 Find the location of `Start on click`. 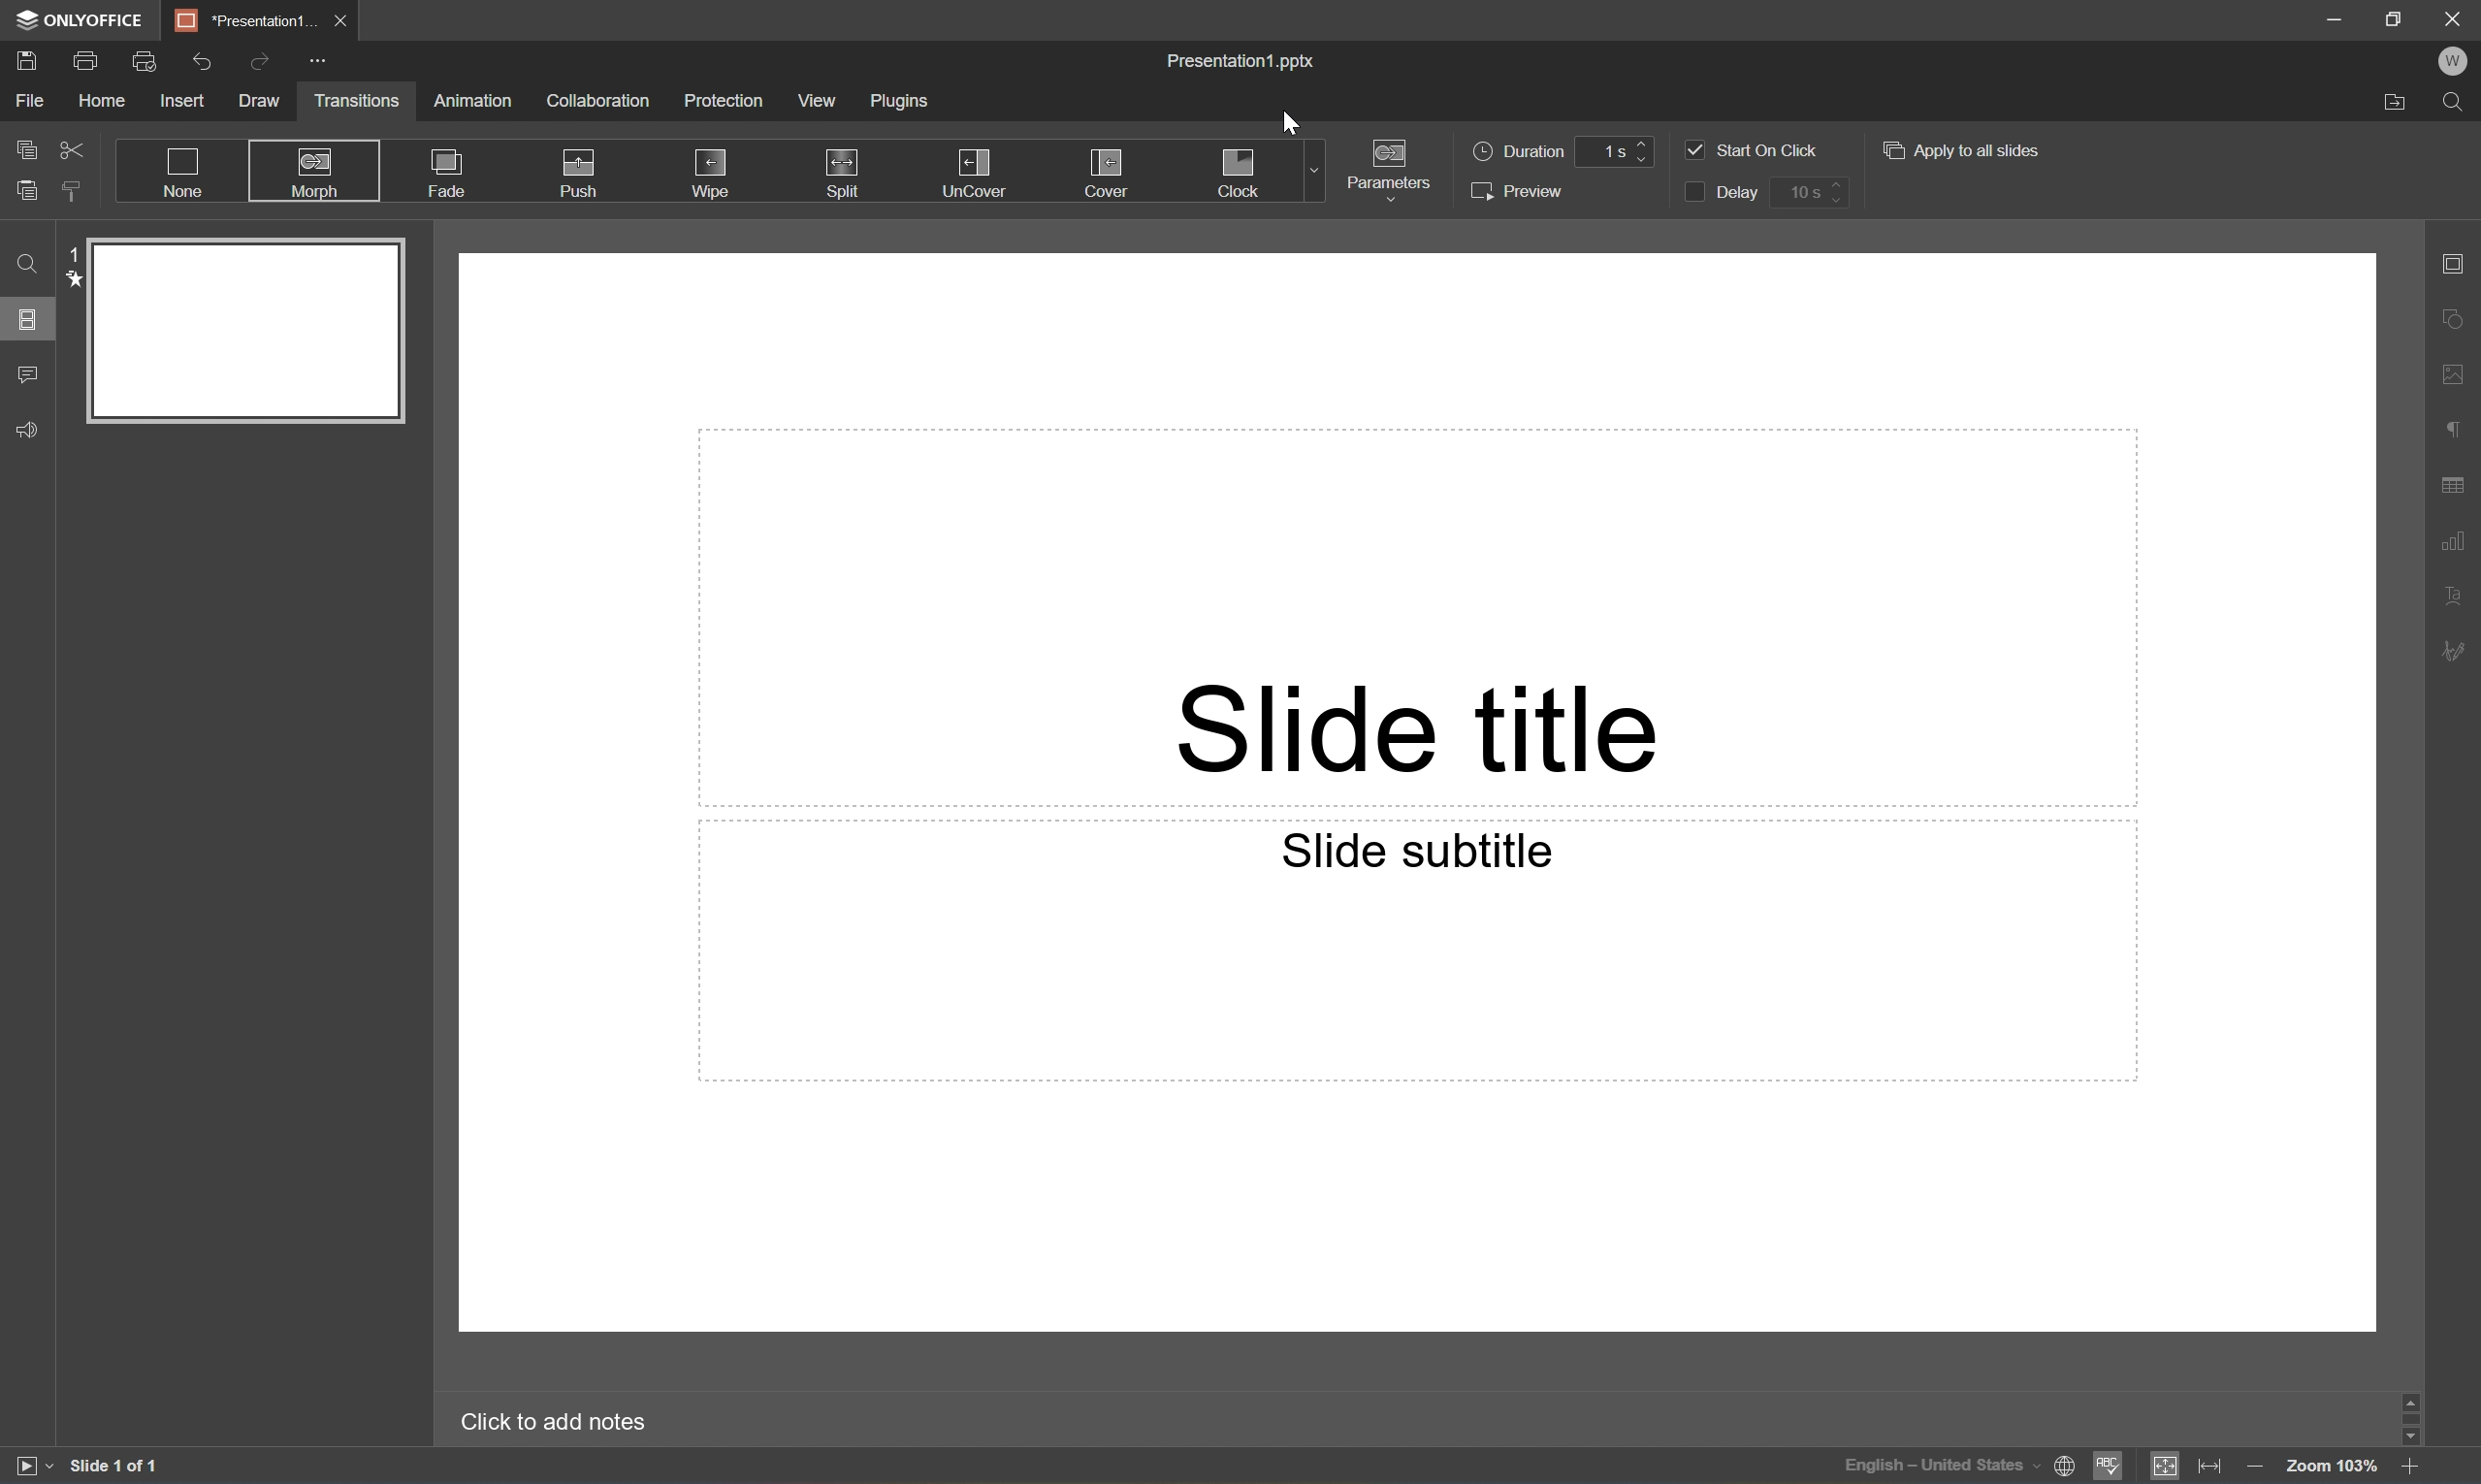

Start on click is located at coordinates (1765, 151).